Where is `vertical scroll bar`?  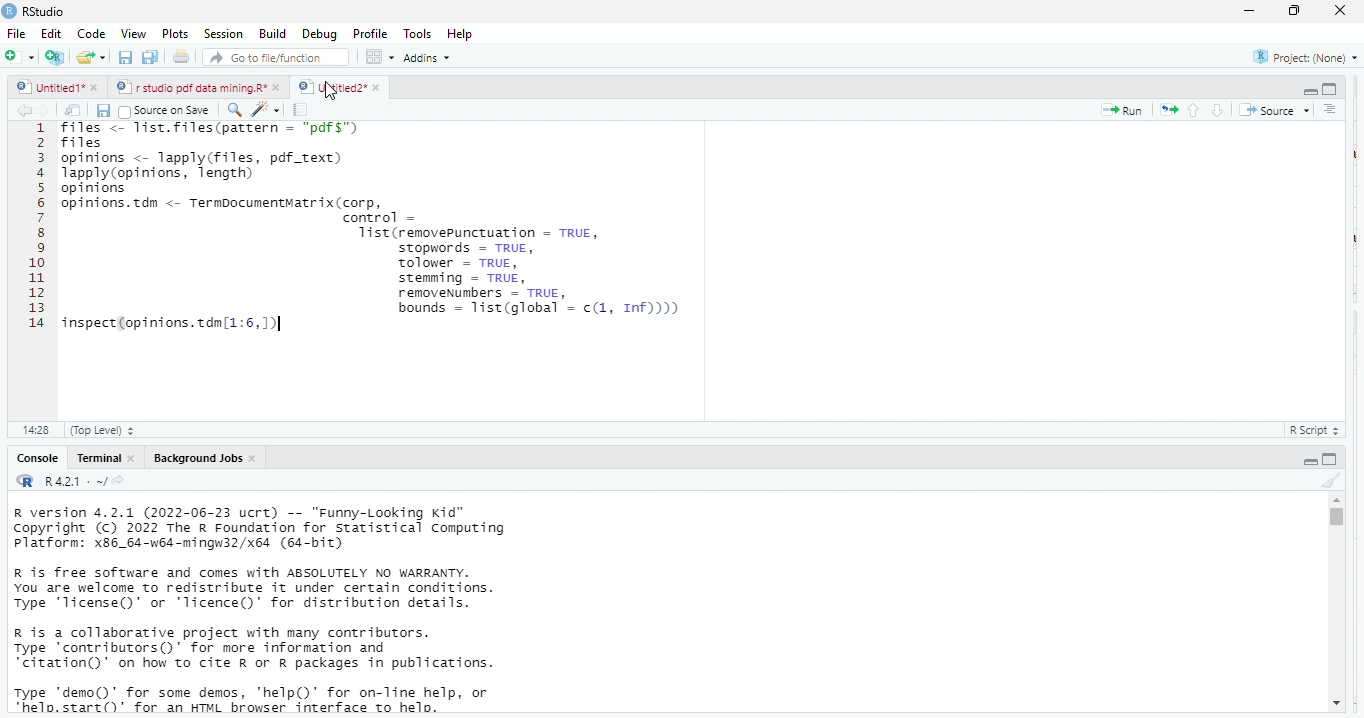 vertical scroll bar is located at coordinates (1335, 602).